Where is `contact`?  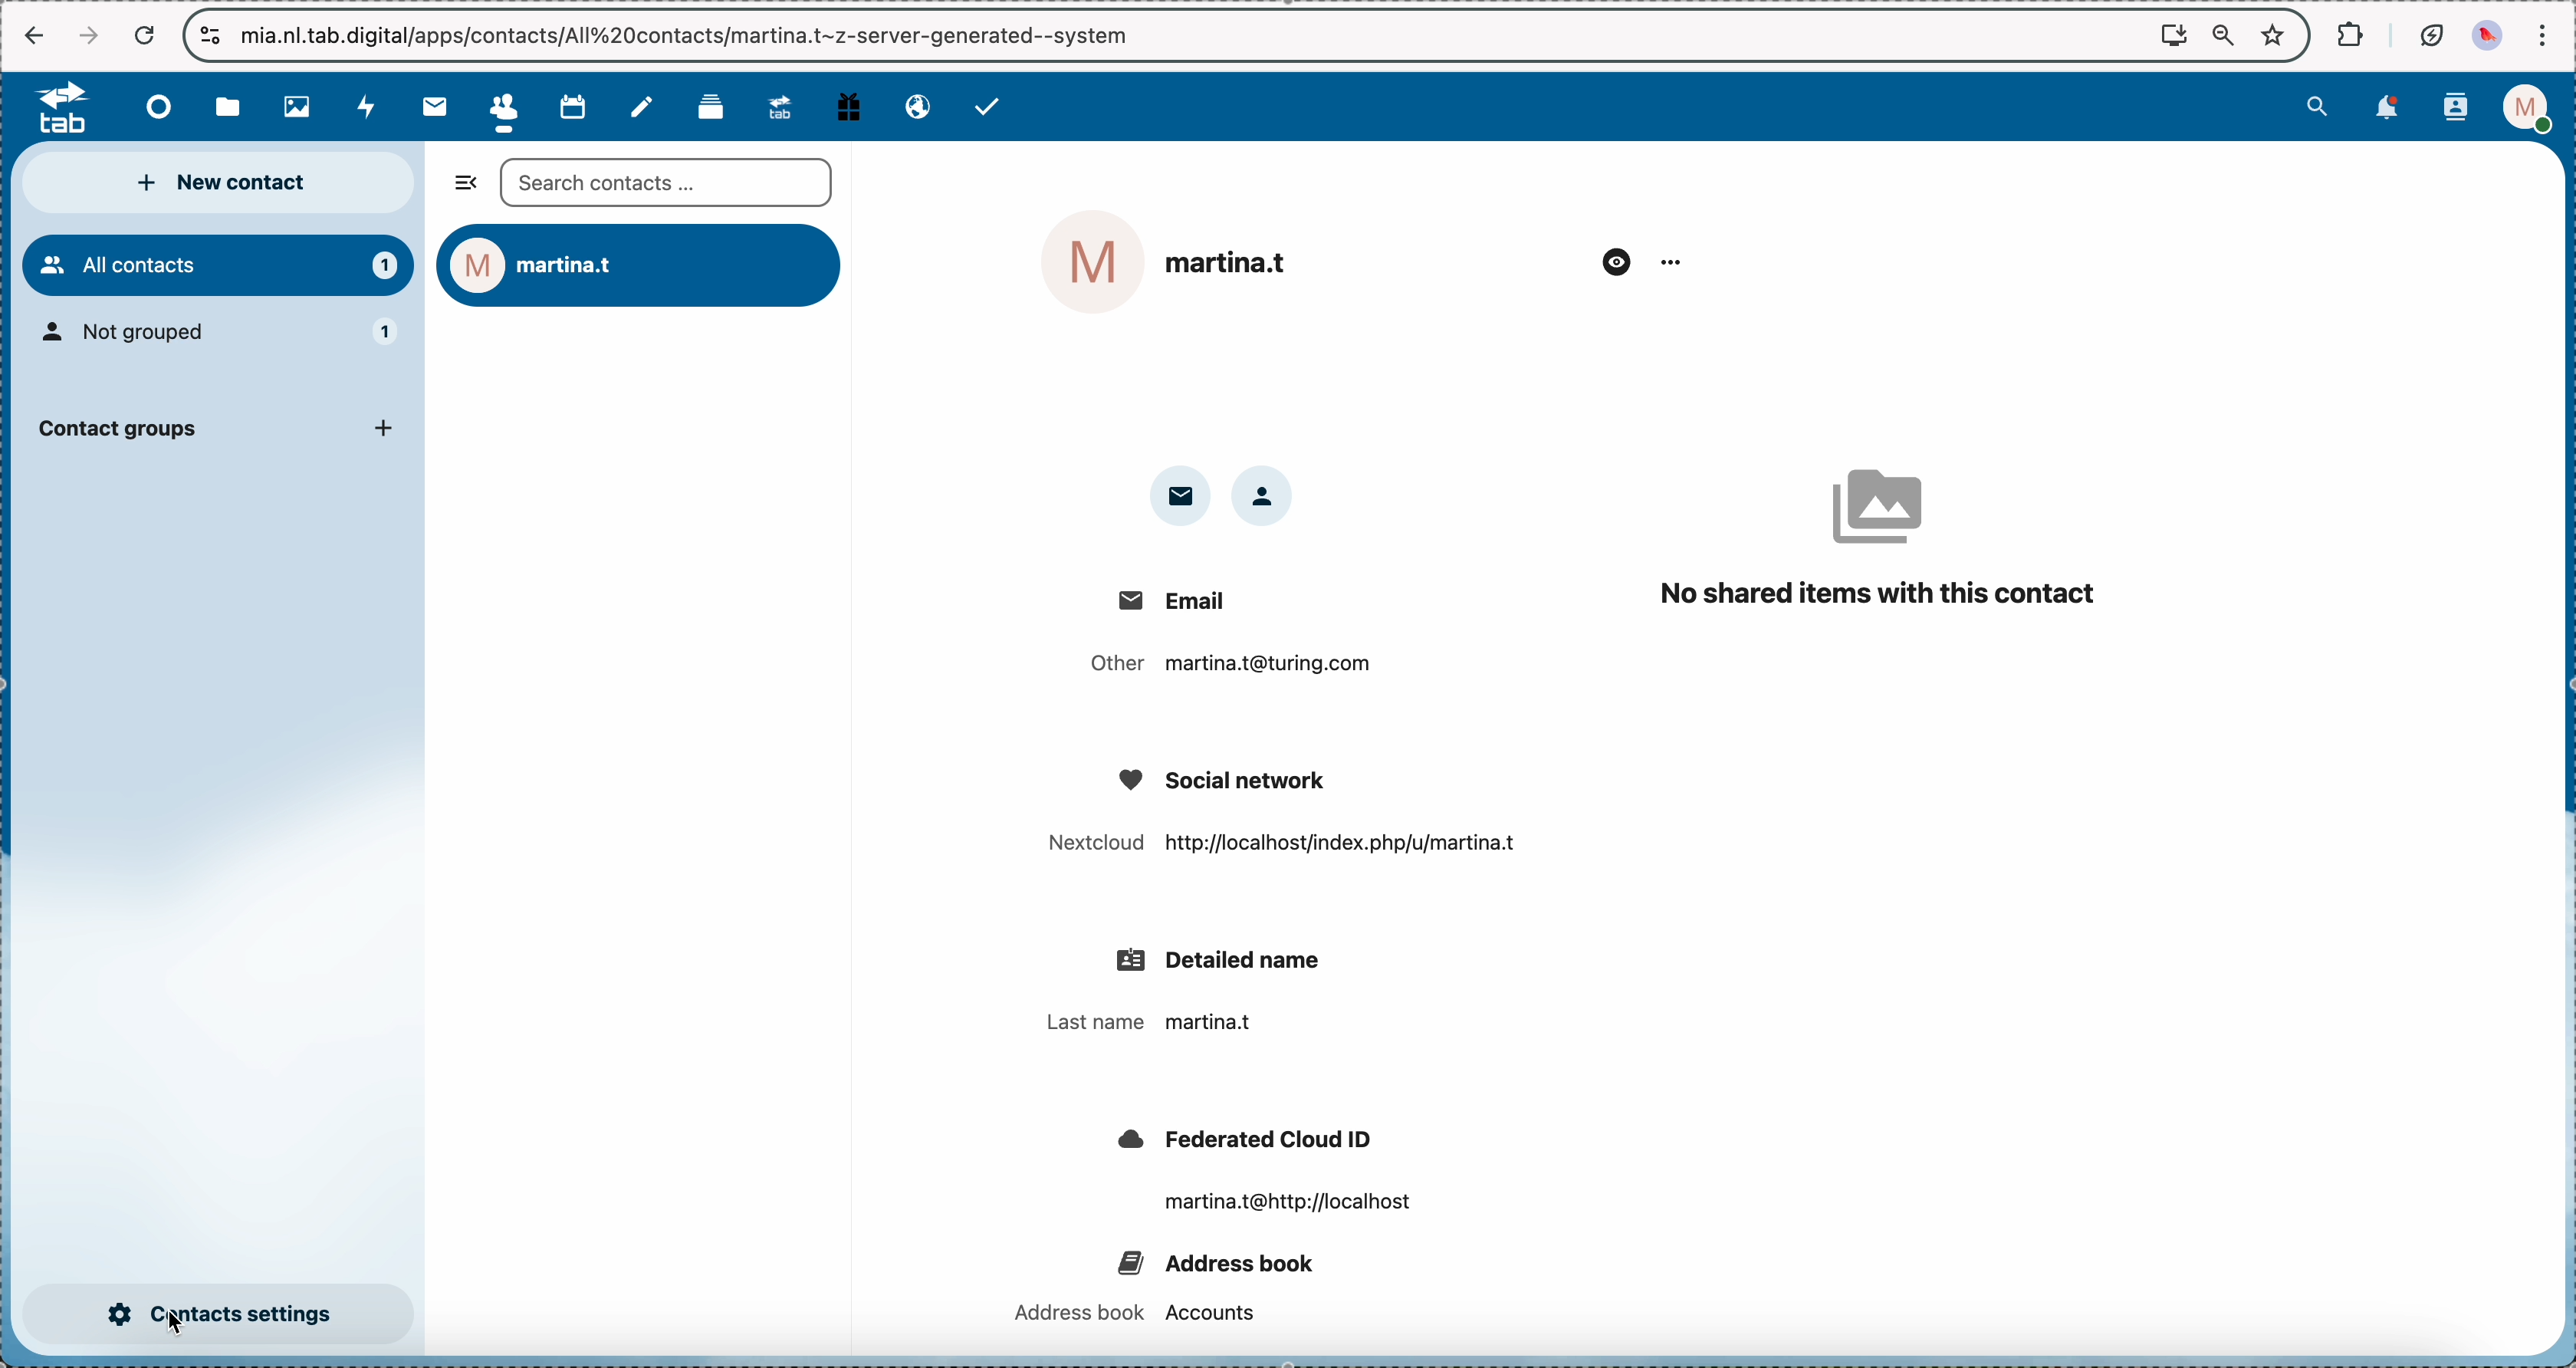
contact is located at coordinates (1270, 497).